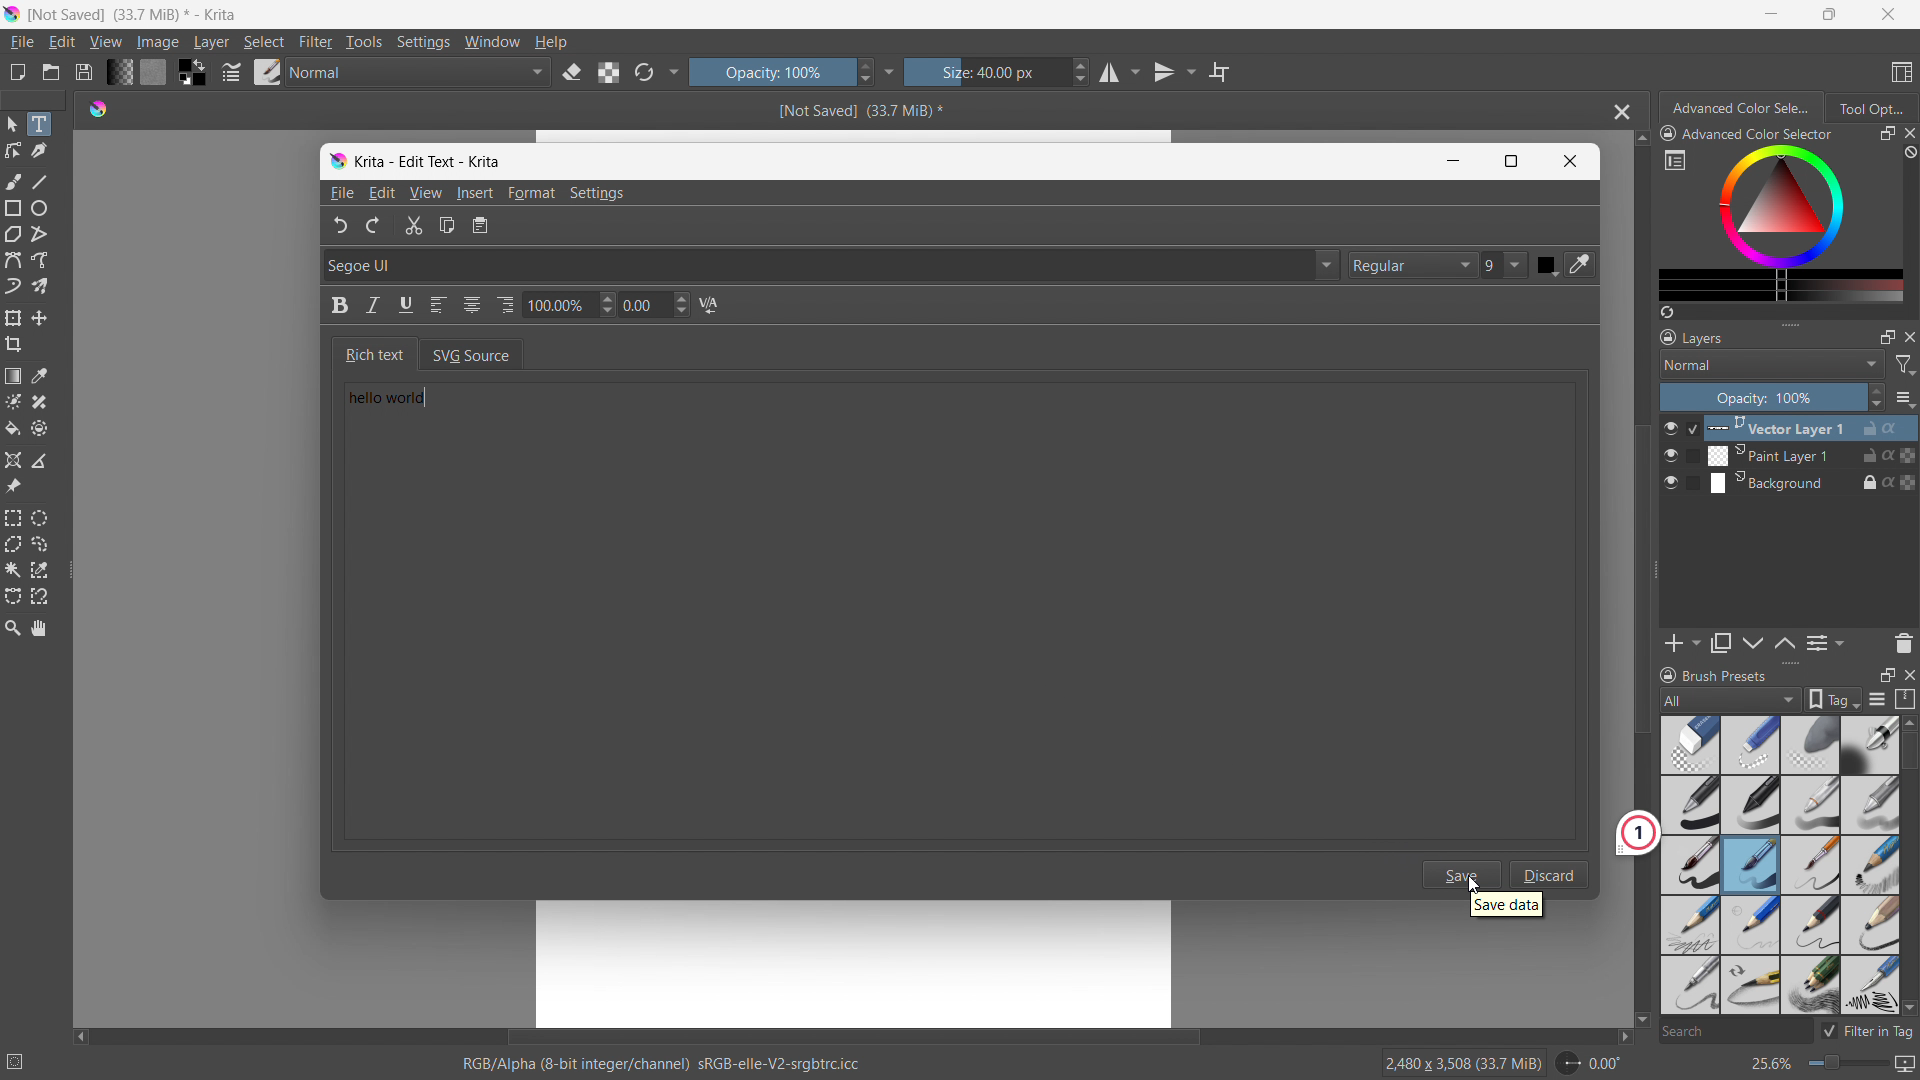 Image resolution: width=1920 pixels, height=1080 pixels. I want to click on resize, so click(1790, 322).